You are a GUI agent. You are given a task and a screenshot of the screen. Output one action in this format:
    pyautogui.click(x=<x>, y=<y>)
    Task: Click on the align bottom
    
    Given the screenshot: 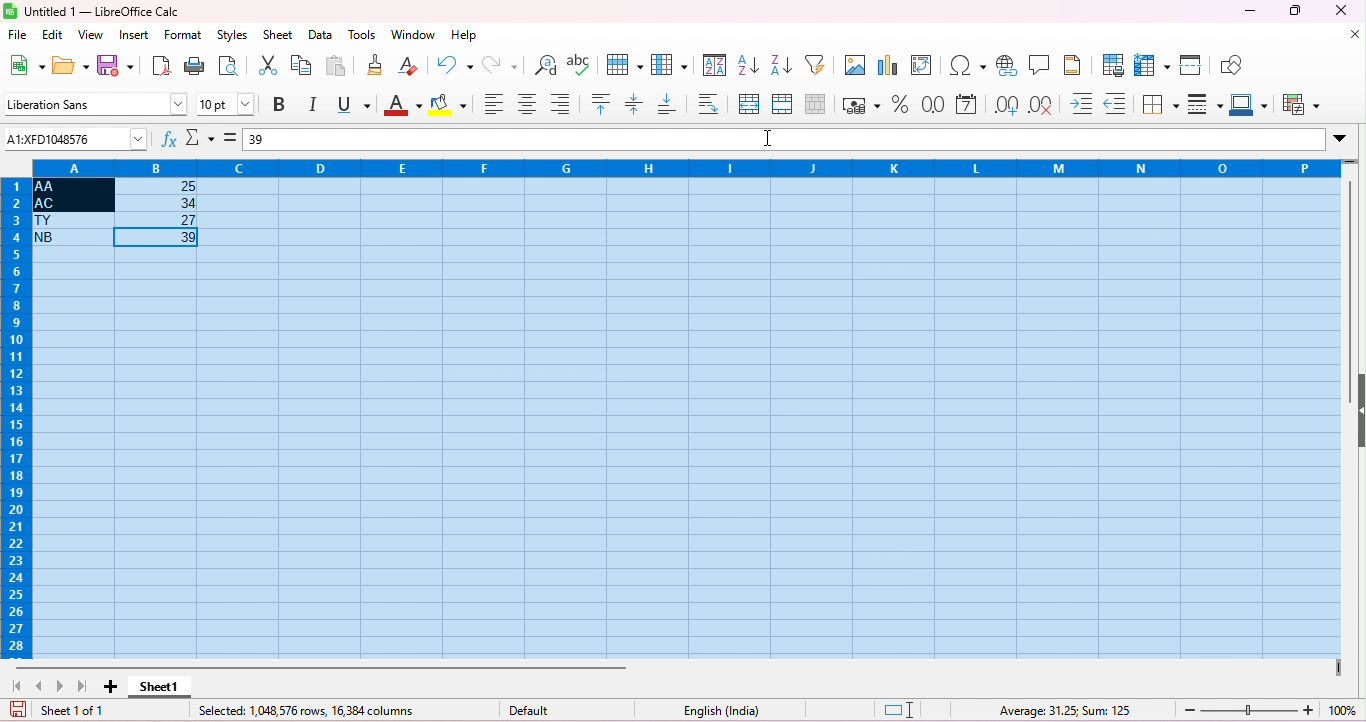 What is the action you would take?
    pyautogui.click(x=668, y=104)
    